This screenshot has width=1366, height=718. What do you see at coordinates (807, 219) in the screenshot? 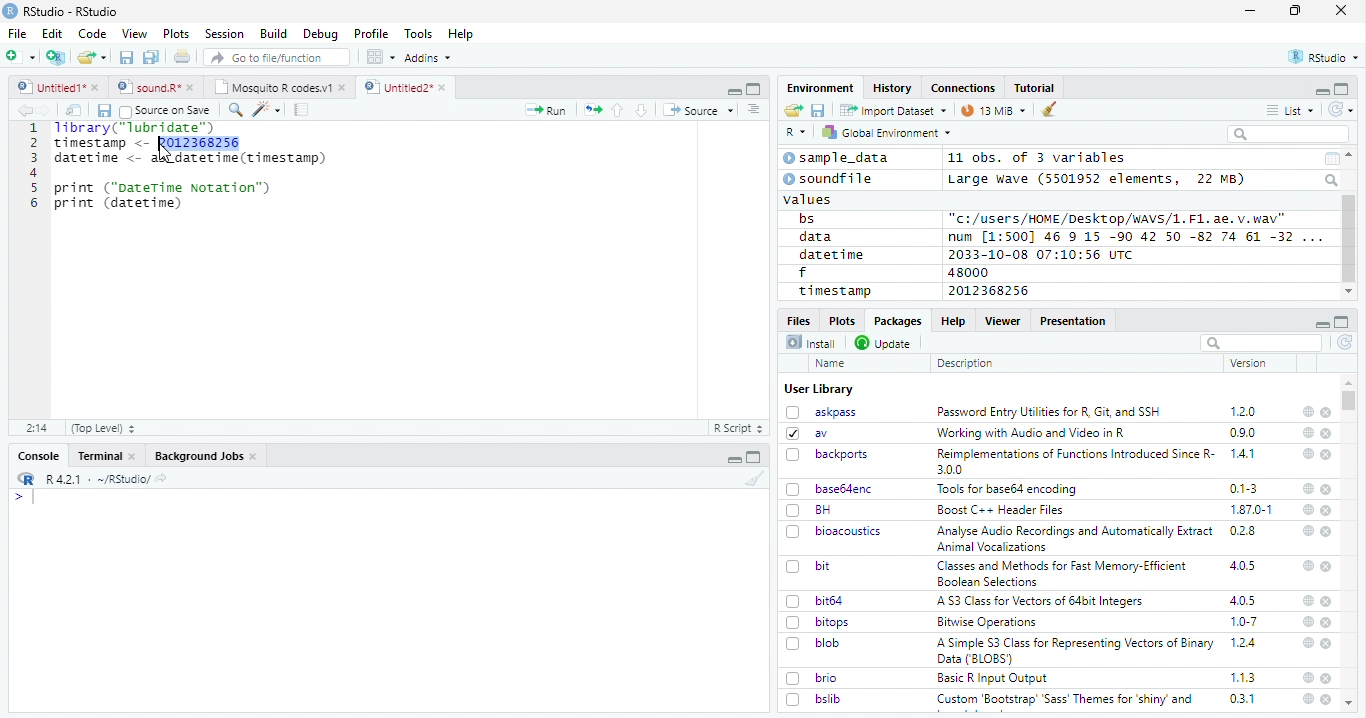
I see `bs` at bounding box center [807, 219].